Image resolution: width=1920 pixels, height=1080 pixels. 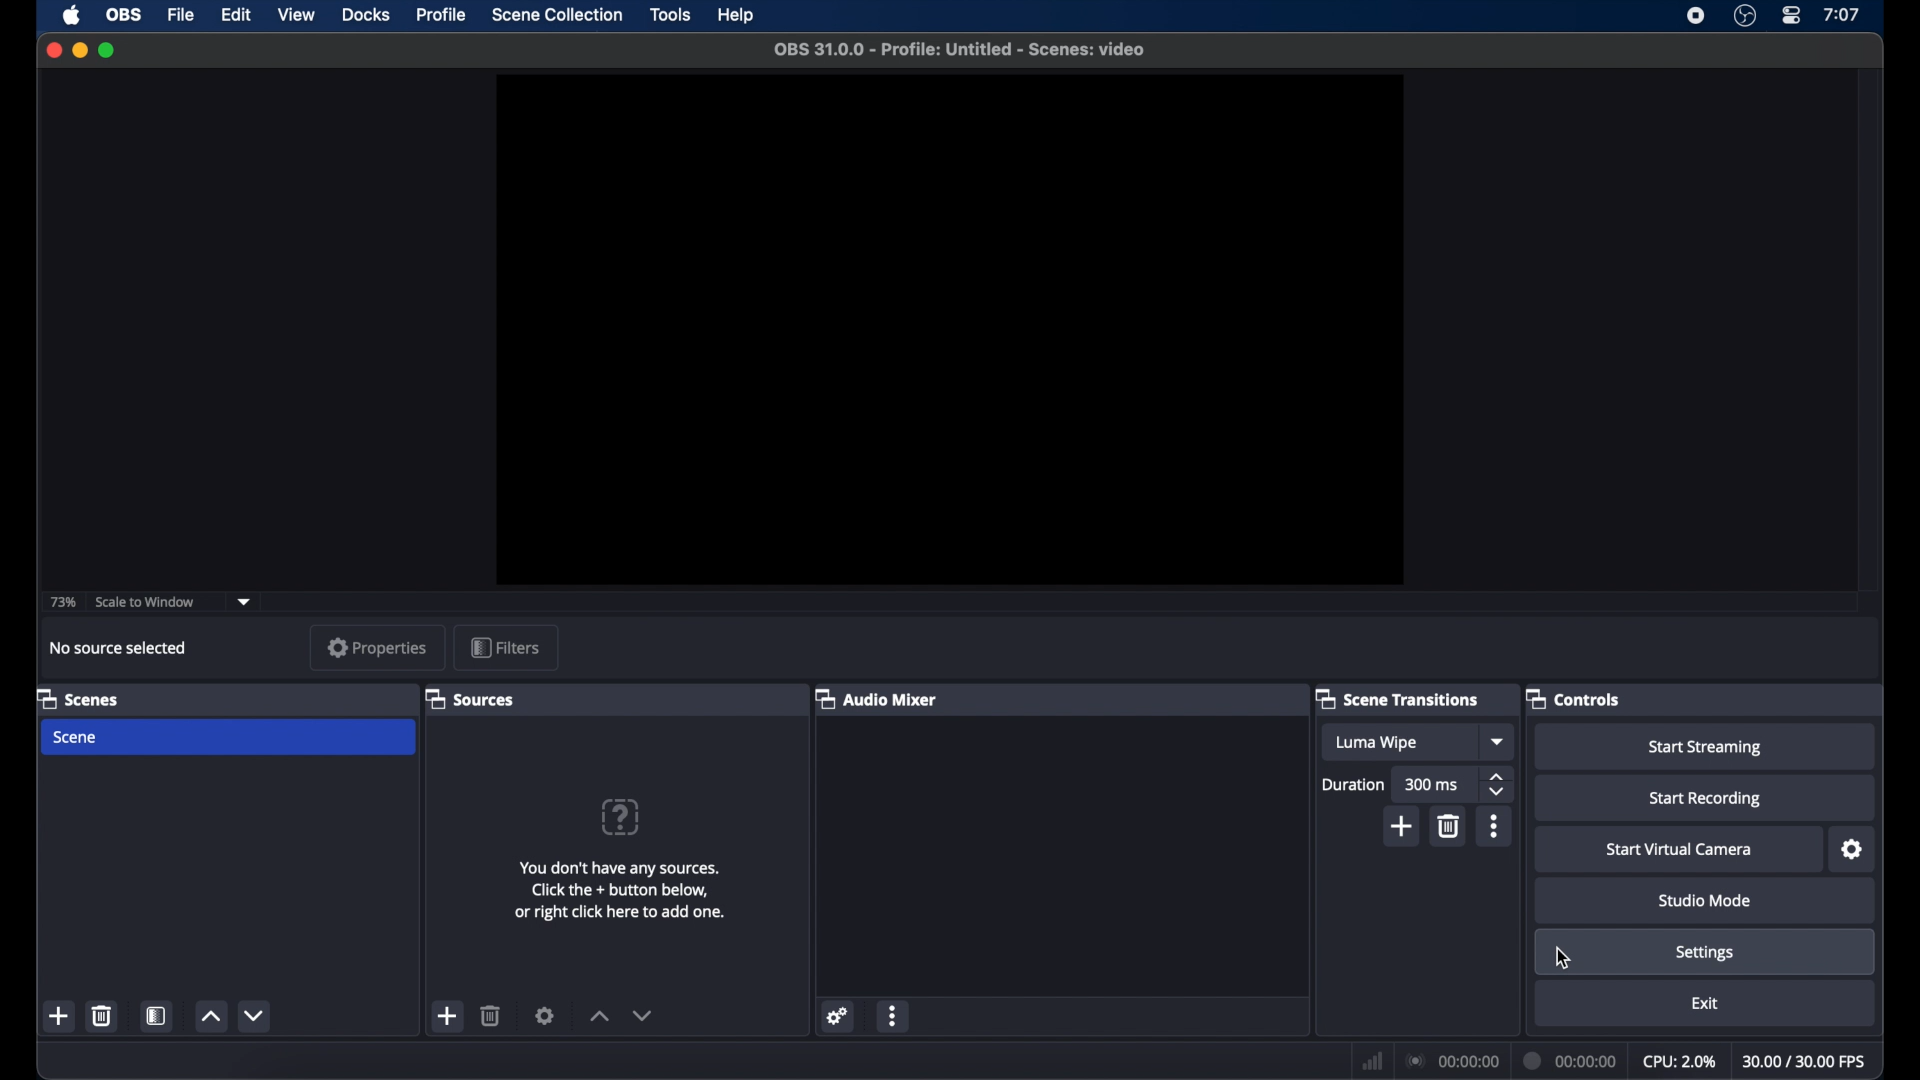 I want to click on scene, so click(x=77, y=738).